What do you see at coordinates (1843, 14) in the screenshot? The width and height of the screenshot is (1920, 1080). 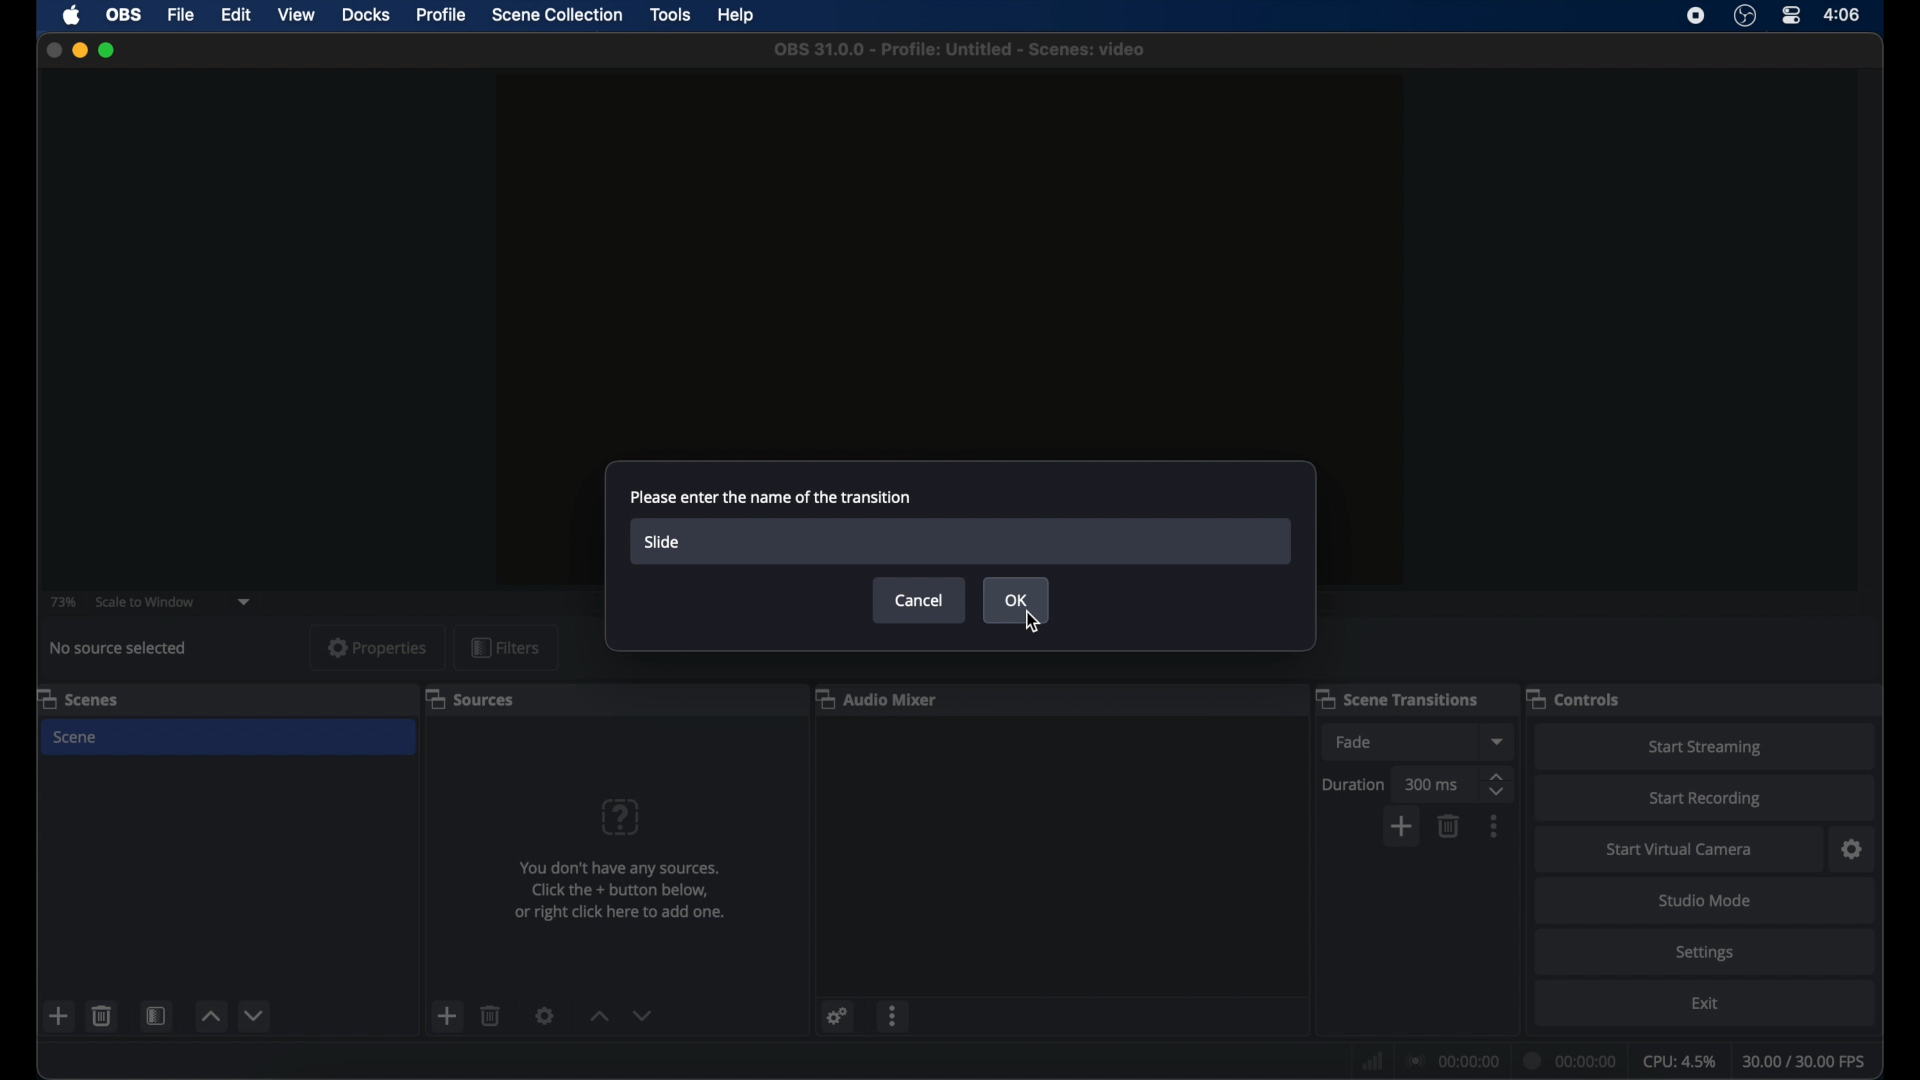 I see `time` at bounding box center [1843, 14].